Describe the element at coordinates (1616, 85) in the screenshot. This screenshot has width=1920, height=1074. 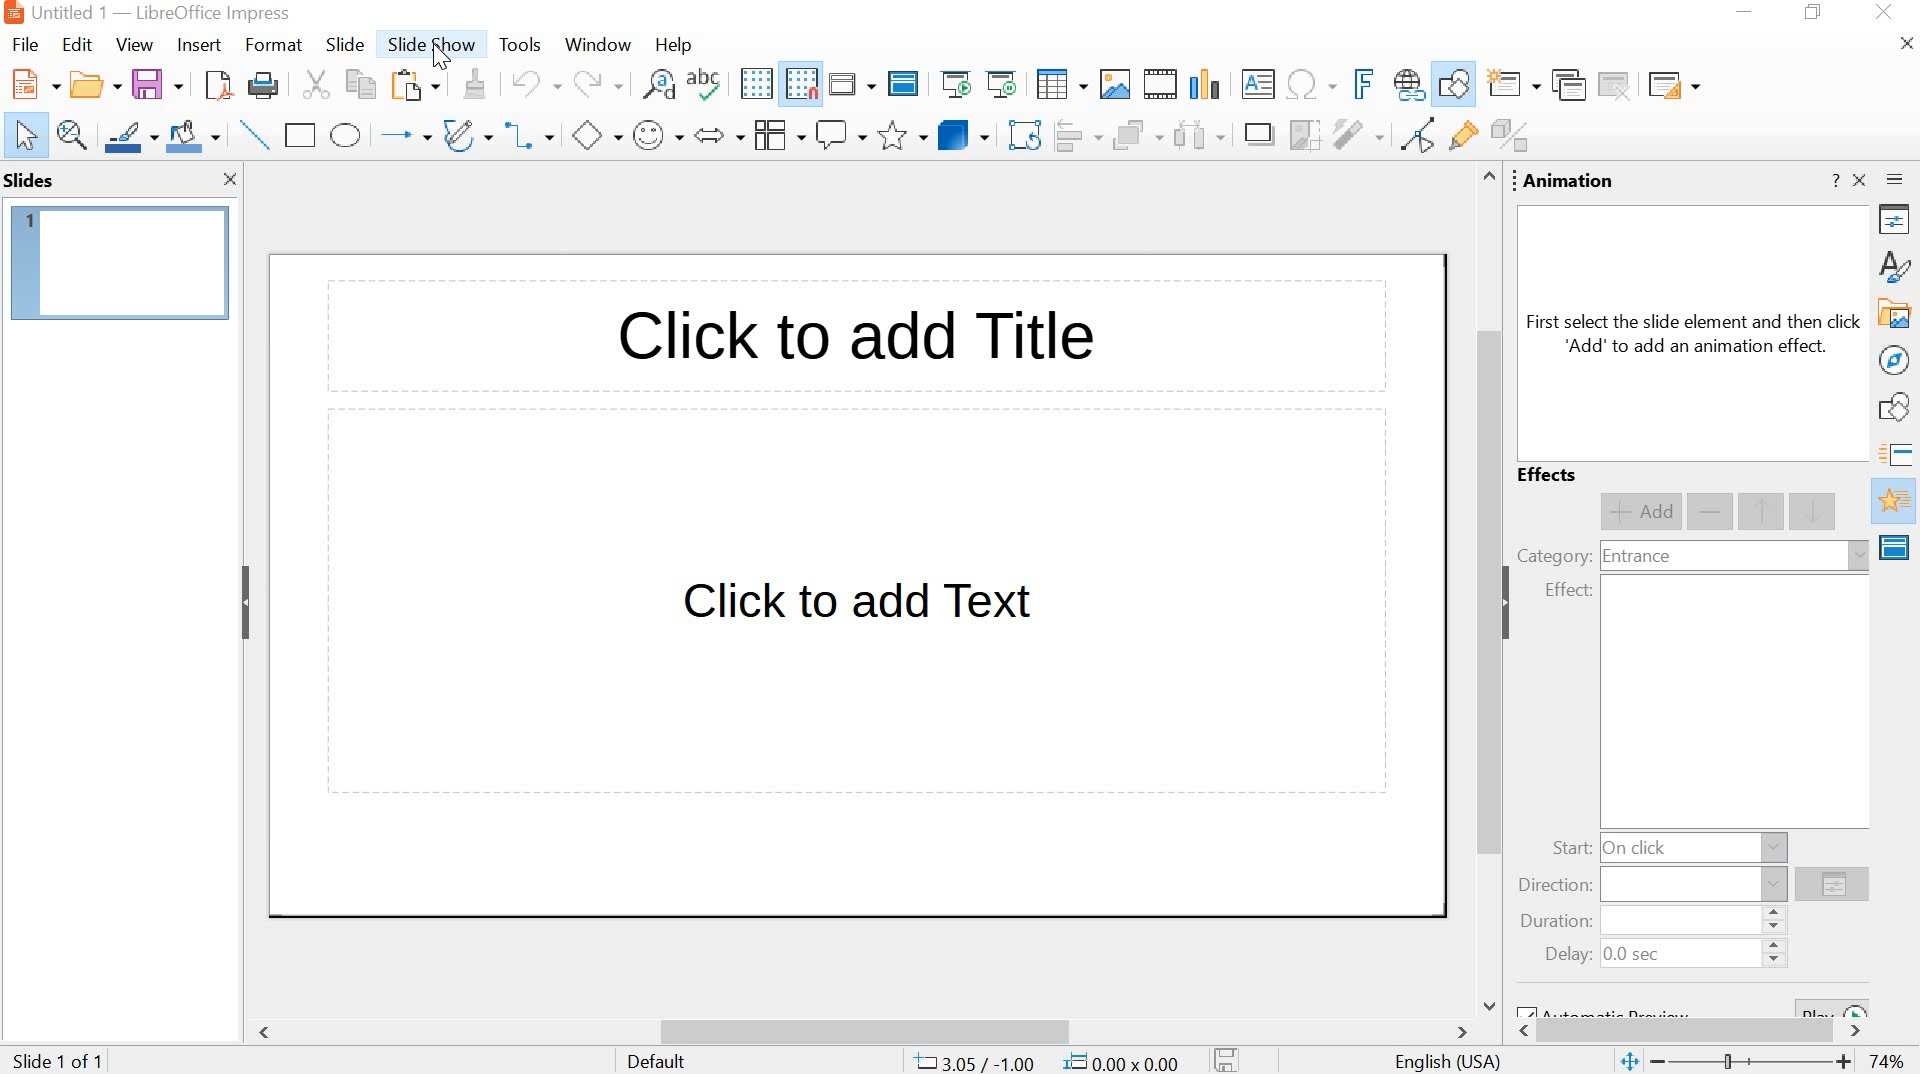
I see `delete slide` at that location.